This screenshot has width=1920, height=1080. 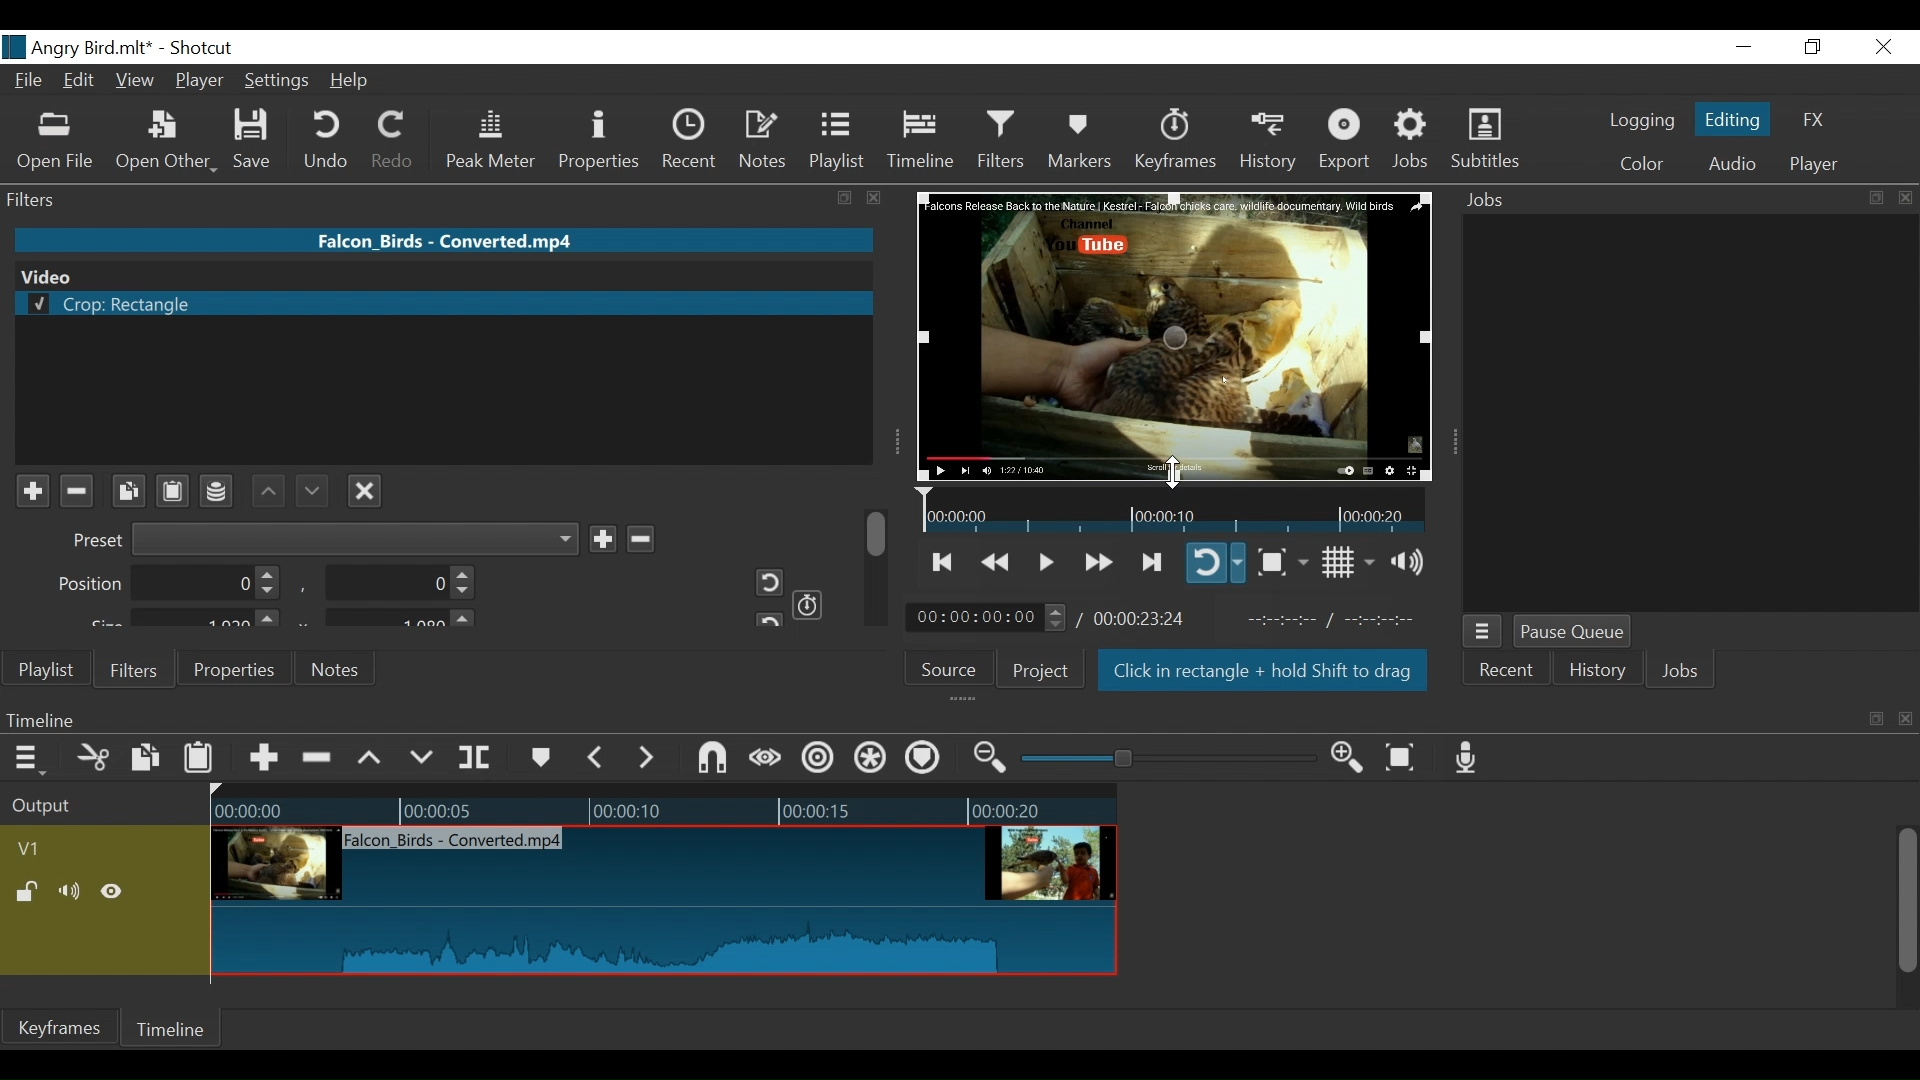 What do you see at coordinates (1874, 198) in the screenshot?
I see `copy` at bounding box center [1874, 198].